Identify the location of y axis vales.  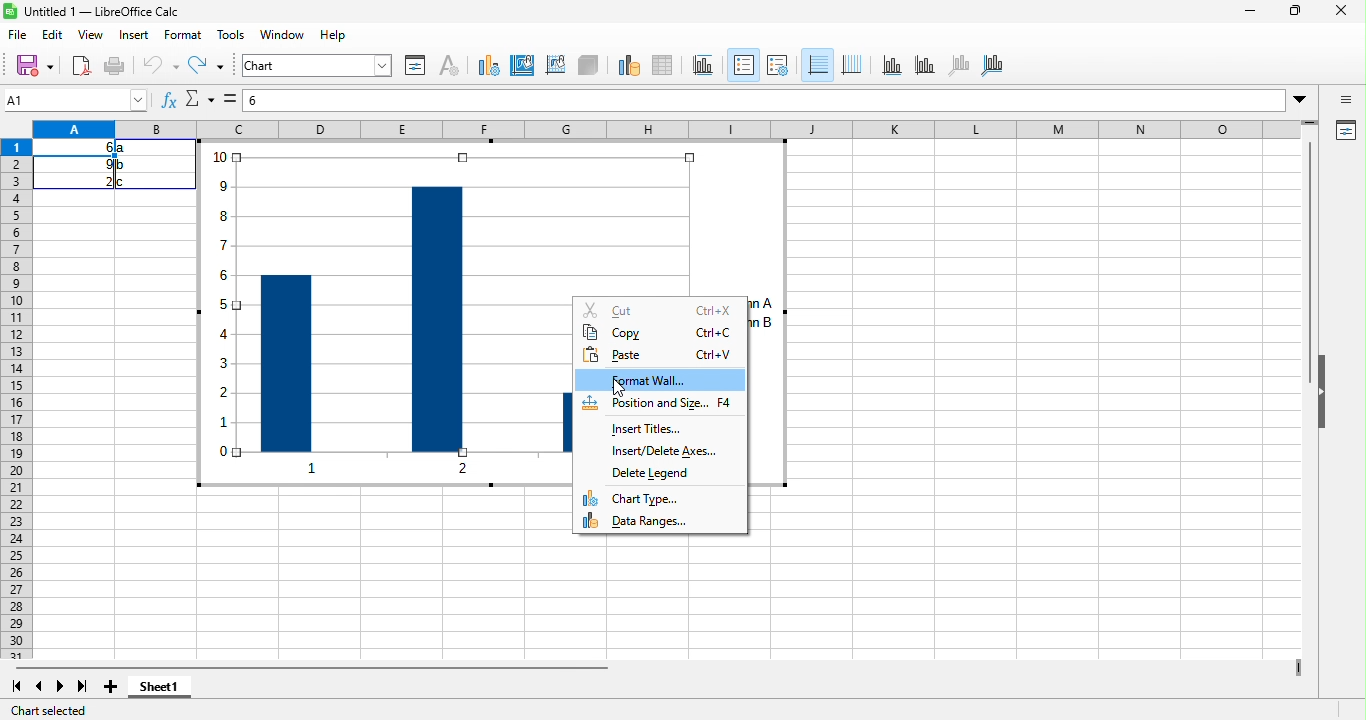
(223, 321).